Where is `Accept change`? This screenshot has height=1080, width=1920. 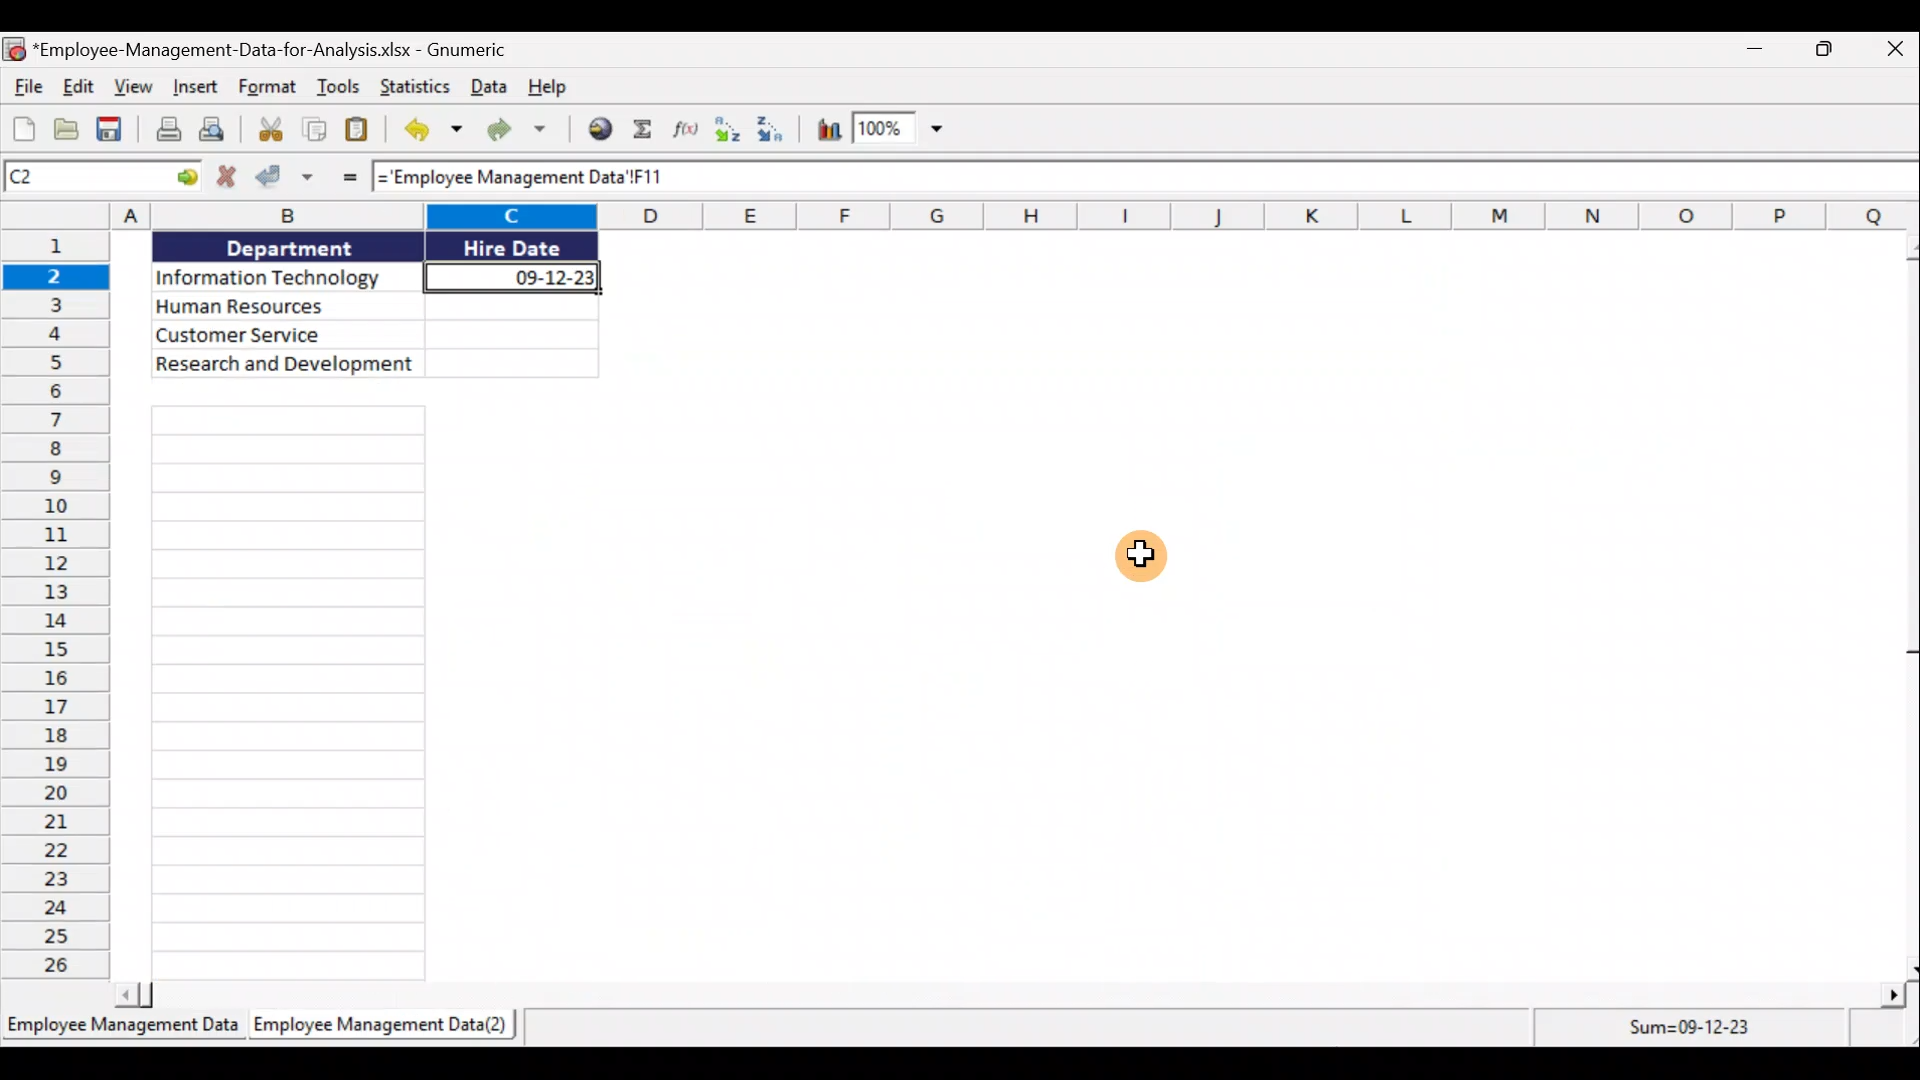 Accept change is located at coordinates (285, 181).